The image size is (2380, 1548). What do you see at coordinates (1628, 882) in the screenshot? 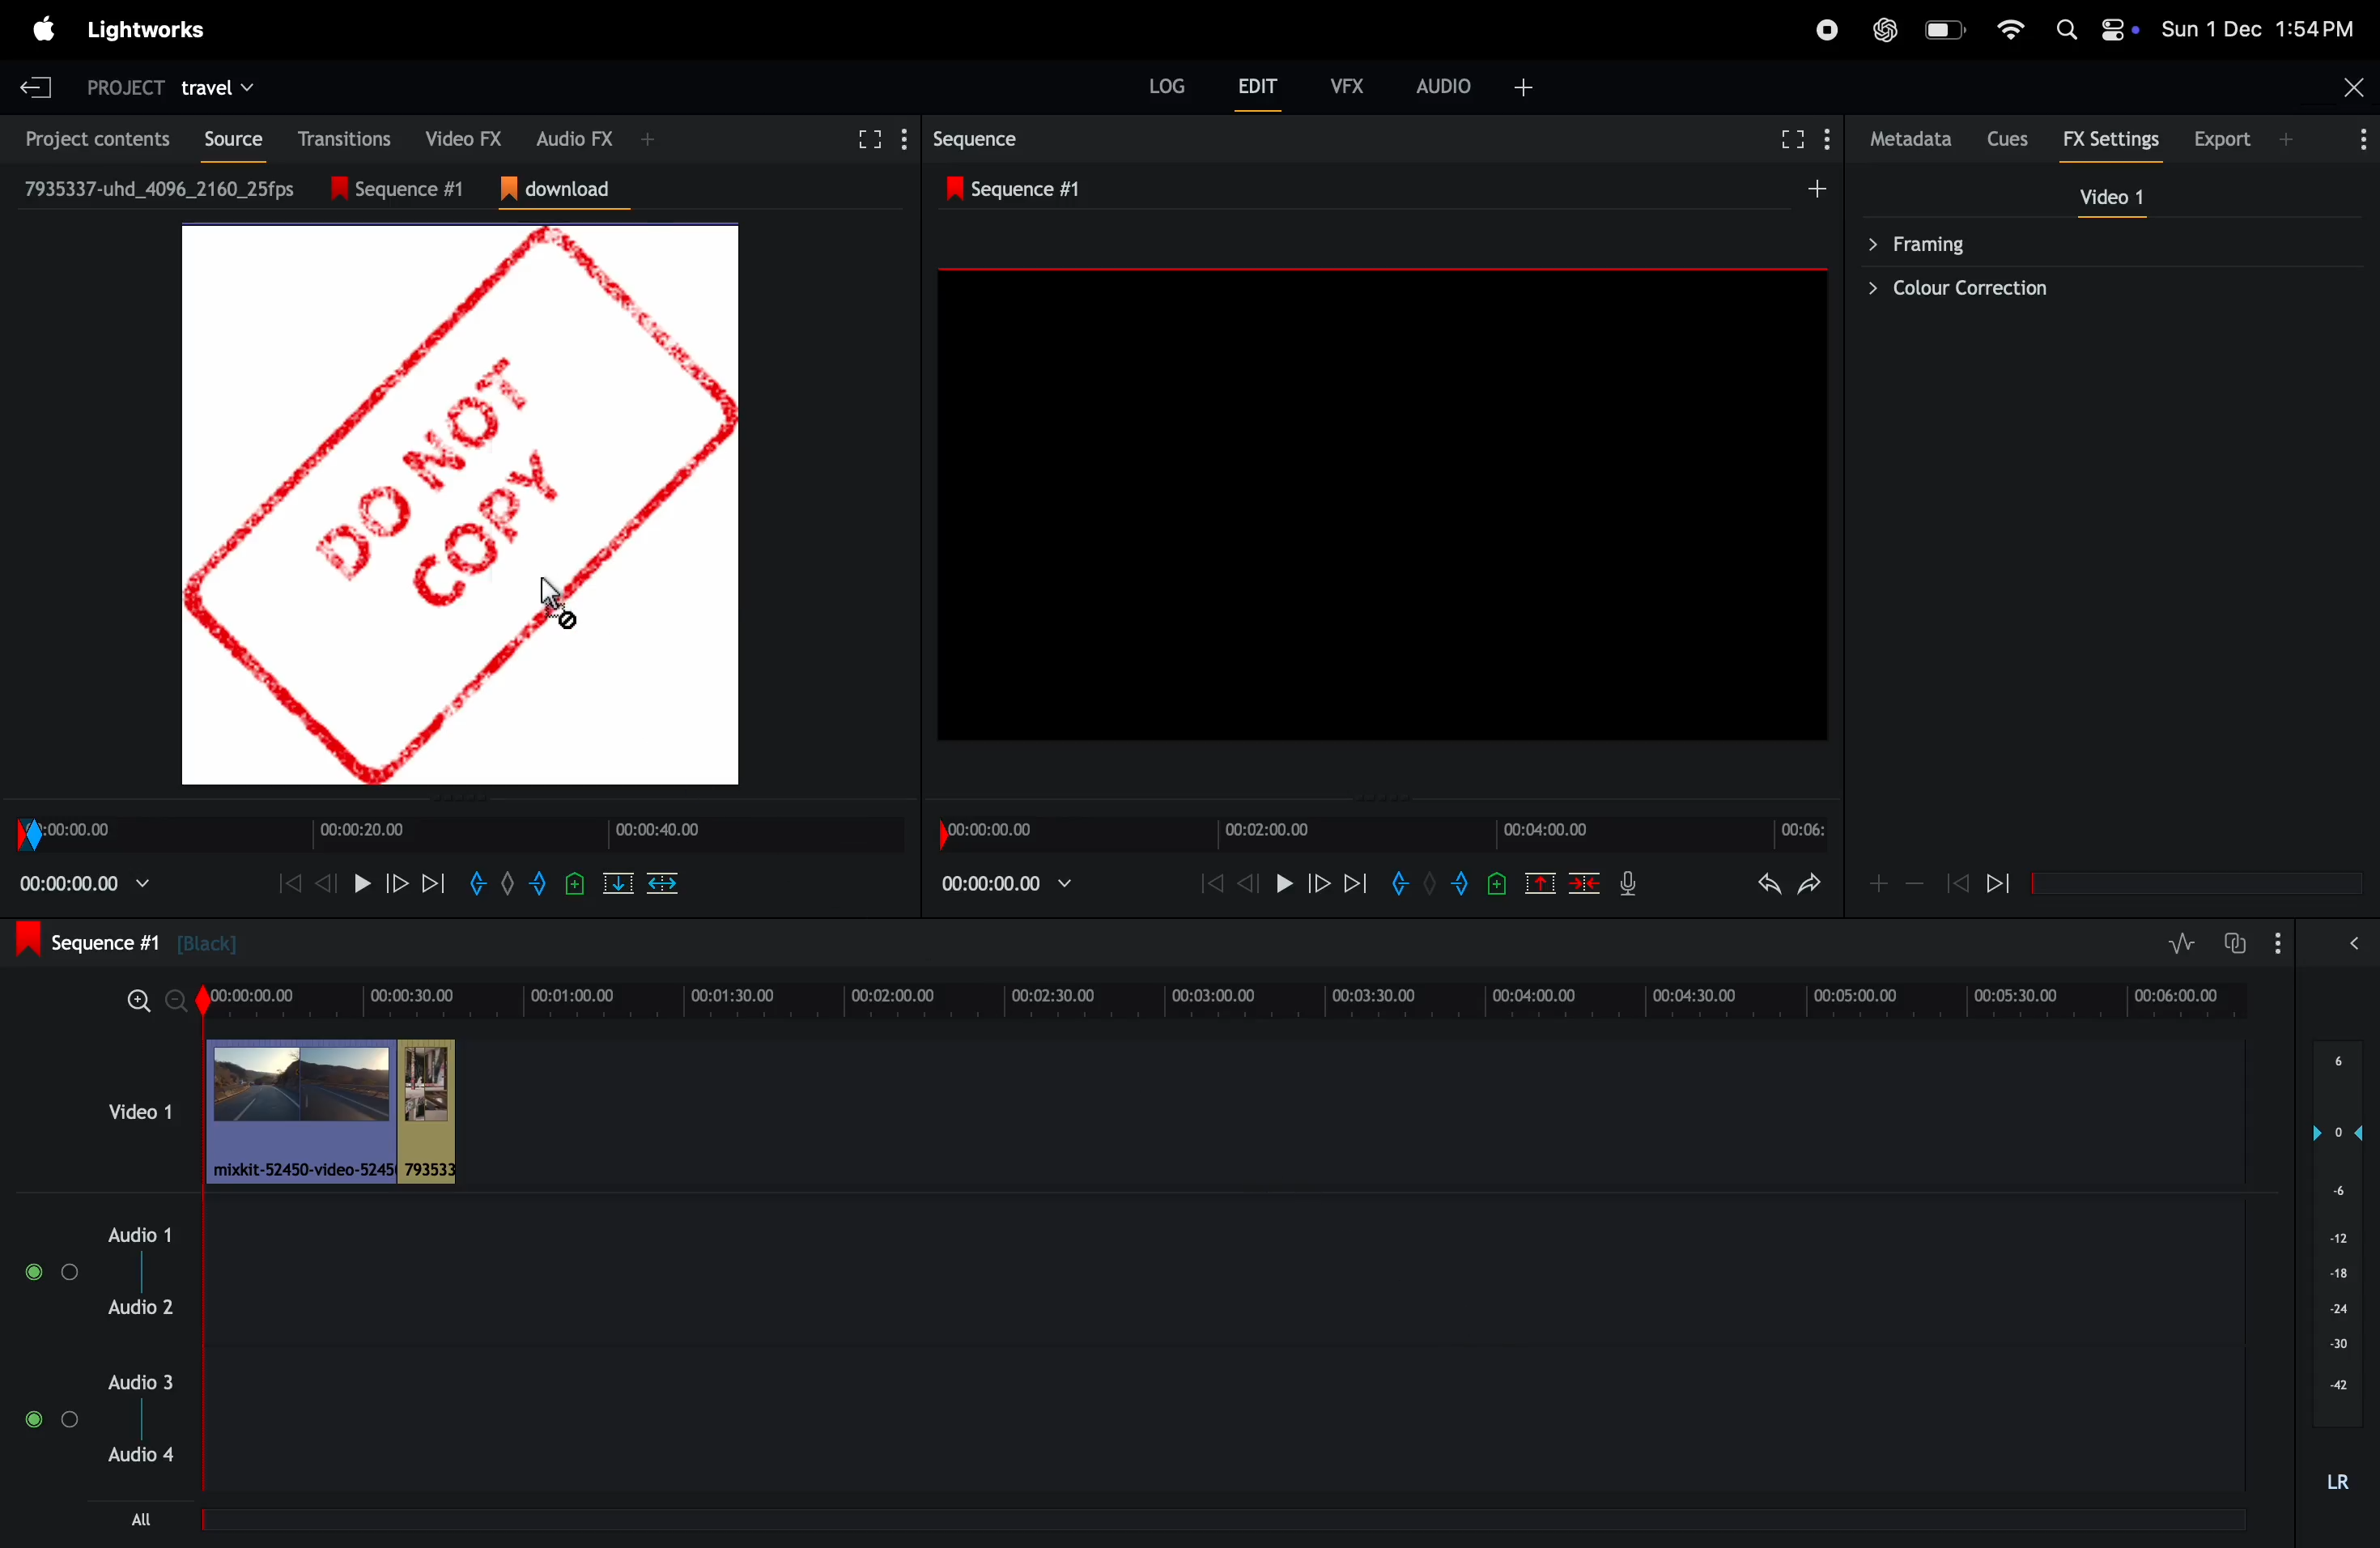
I see `mic` at bounding box center [1628, 882].